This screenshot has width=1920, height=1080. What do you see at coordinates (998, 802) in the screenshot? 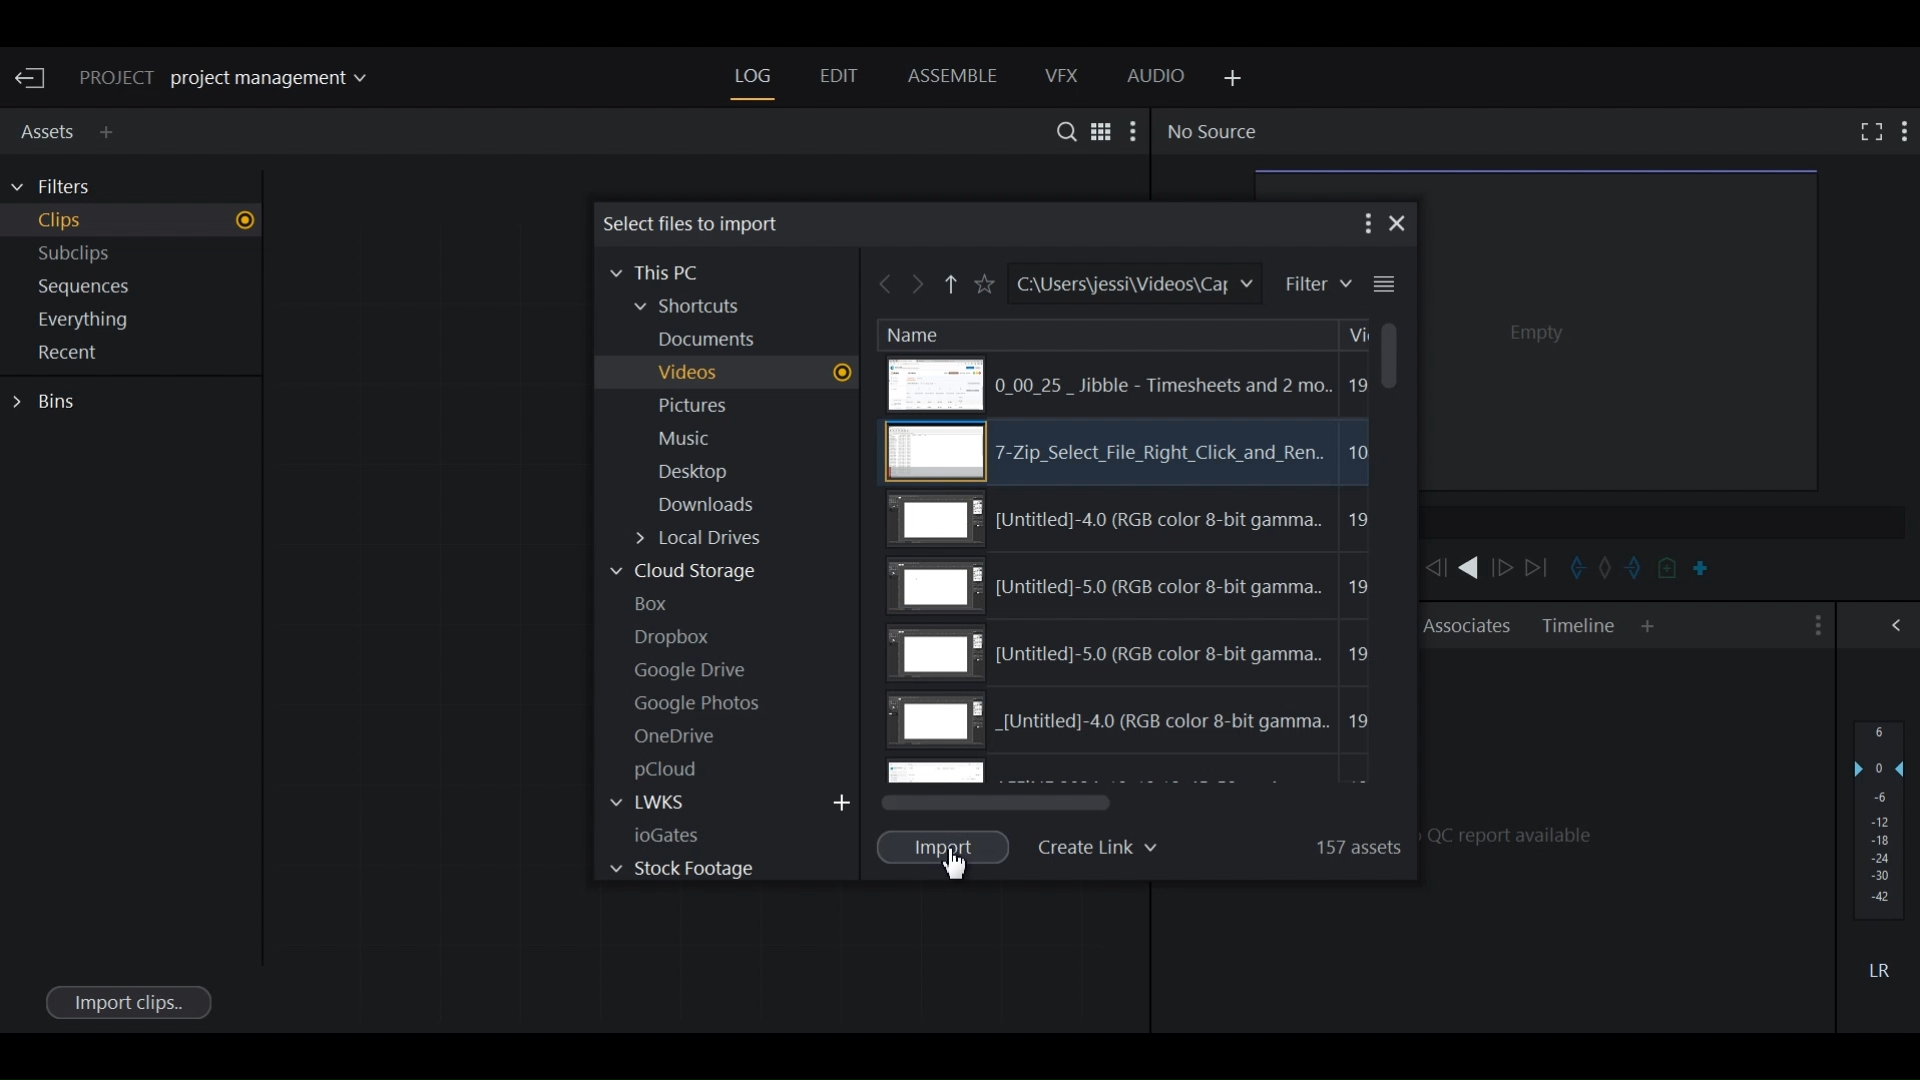
I see `Horizontal Scroll bar` at bounding box center [998, 802].